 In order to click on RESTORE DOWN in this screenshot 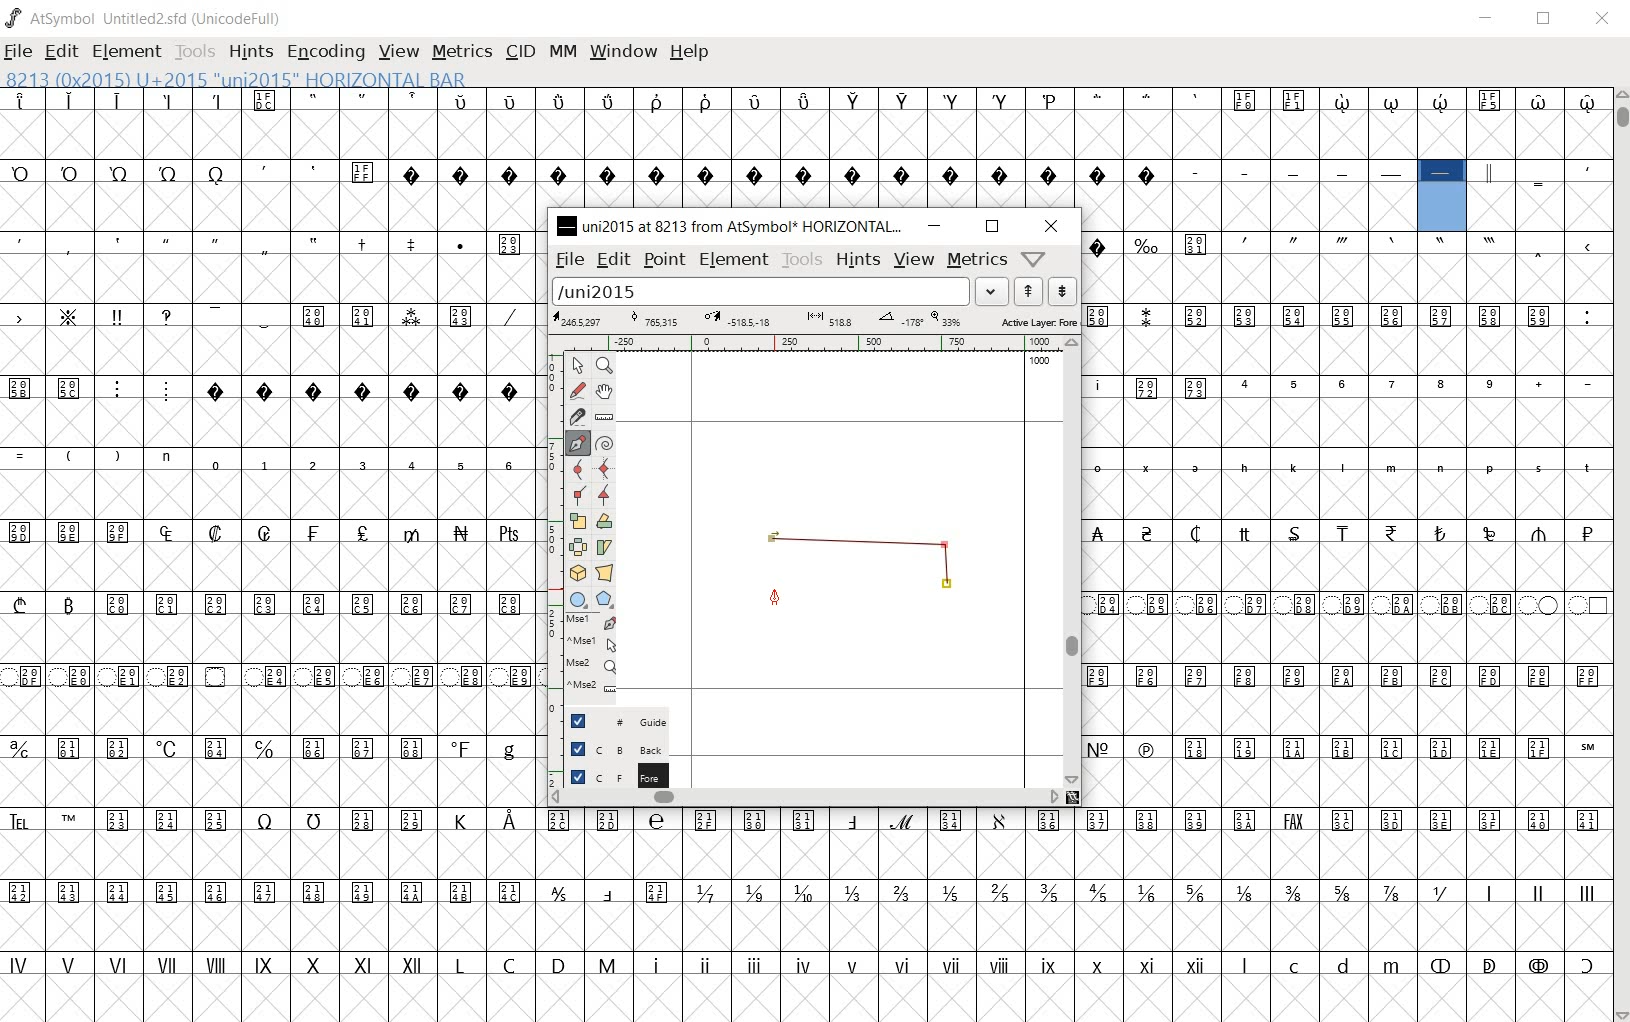, I will do `click(1547, 20)`.